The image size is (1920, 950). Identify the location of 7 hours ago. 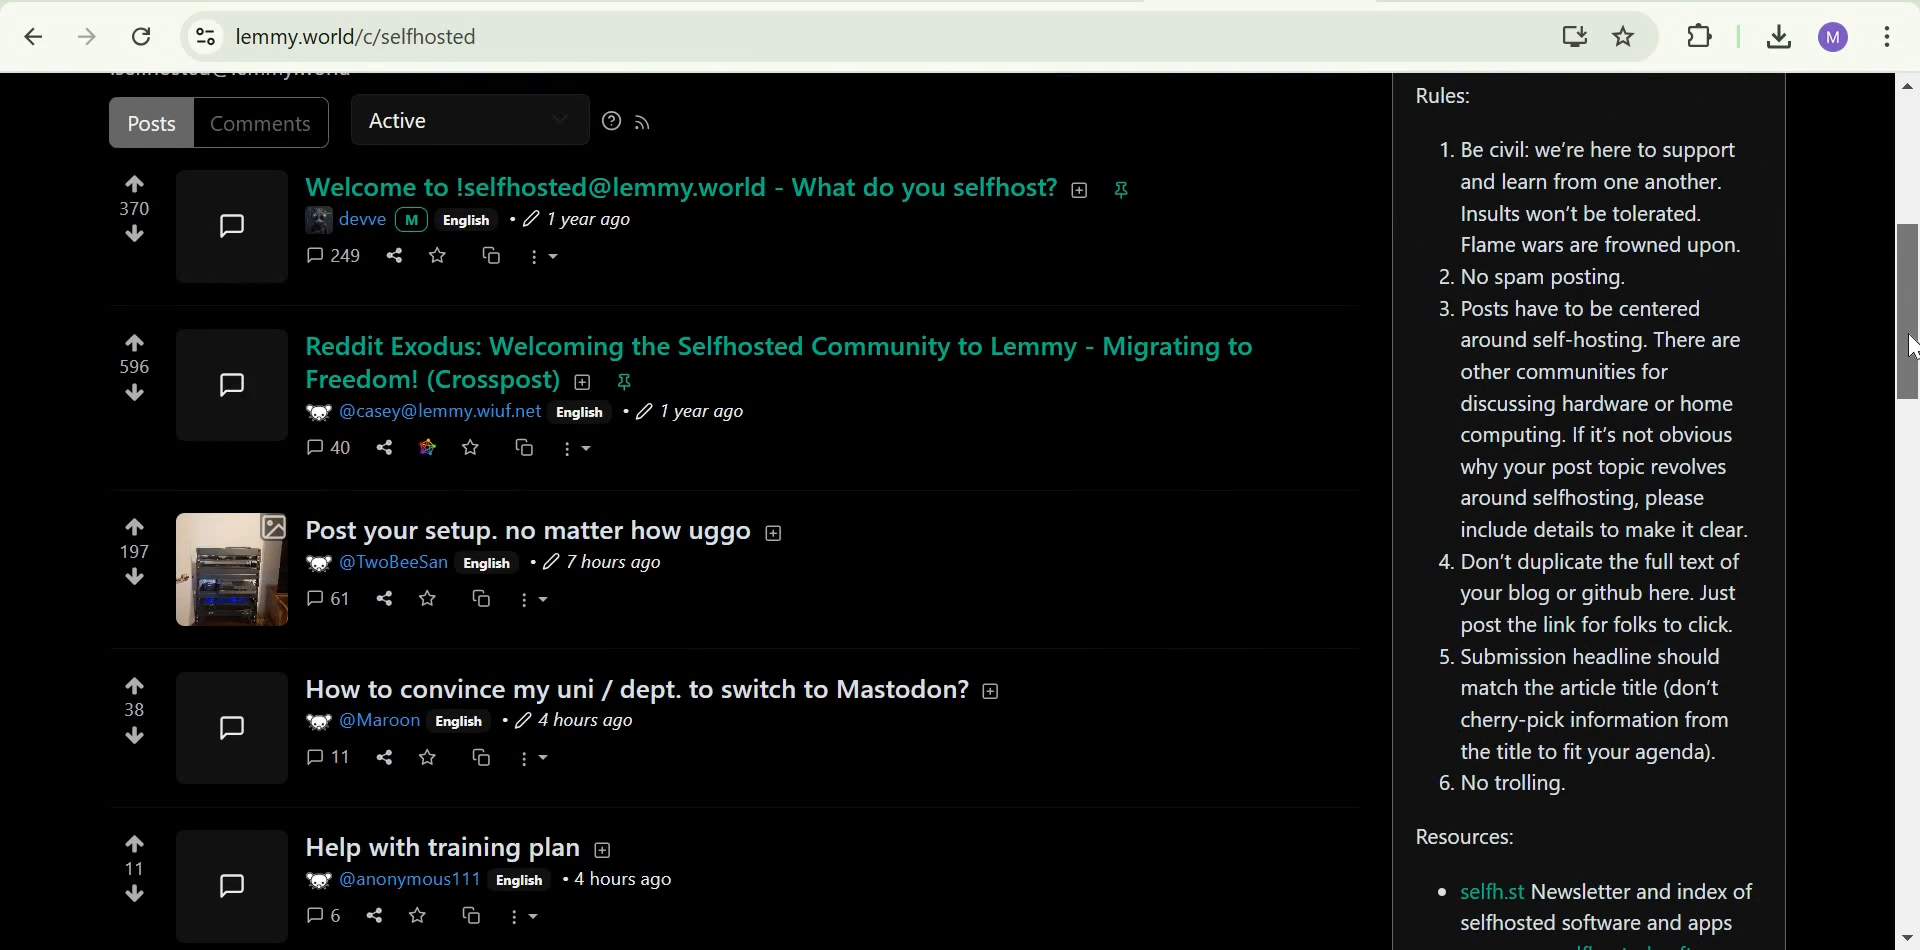
(597, 564).